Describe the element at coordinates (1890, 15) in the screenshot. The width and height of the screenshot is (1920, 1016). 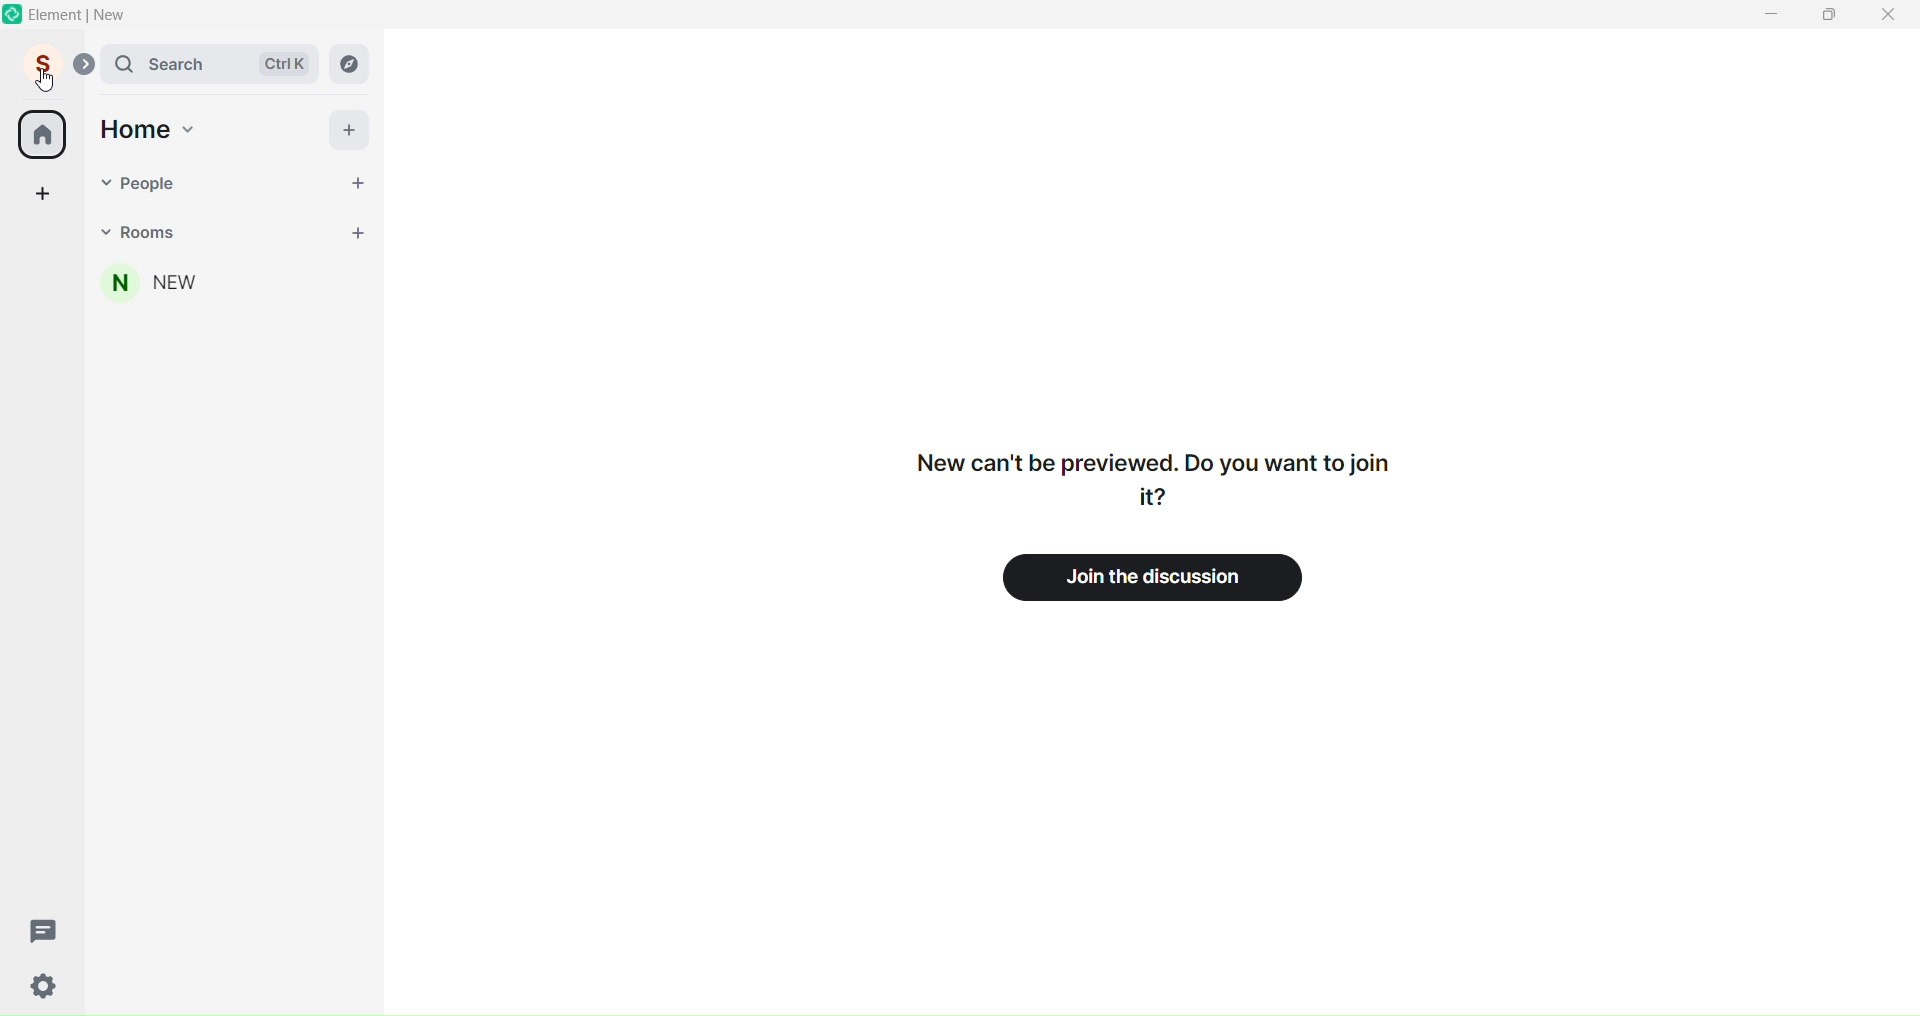
I see `Close` at that location.